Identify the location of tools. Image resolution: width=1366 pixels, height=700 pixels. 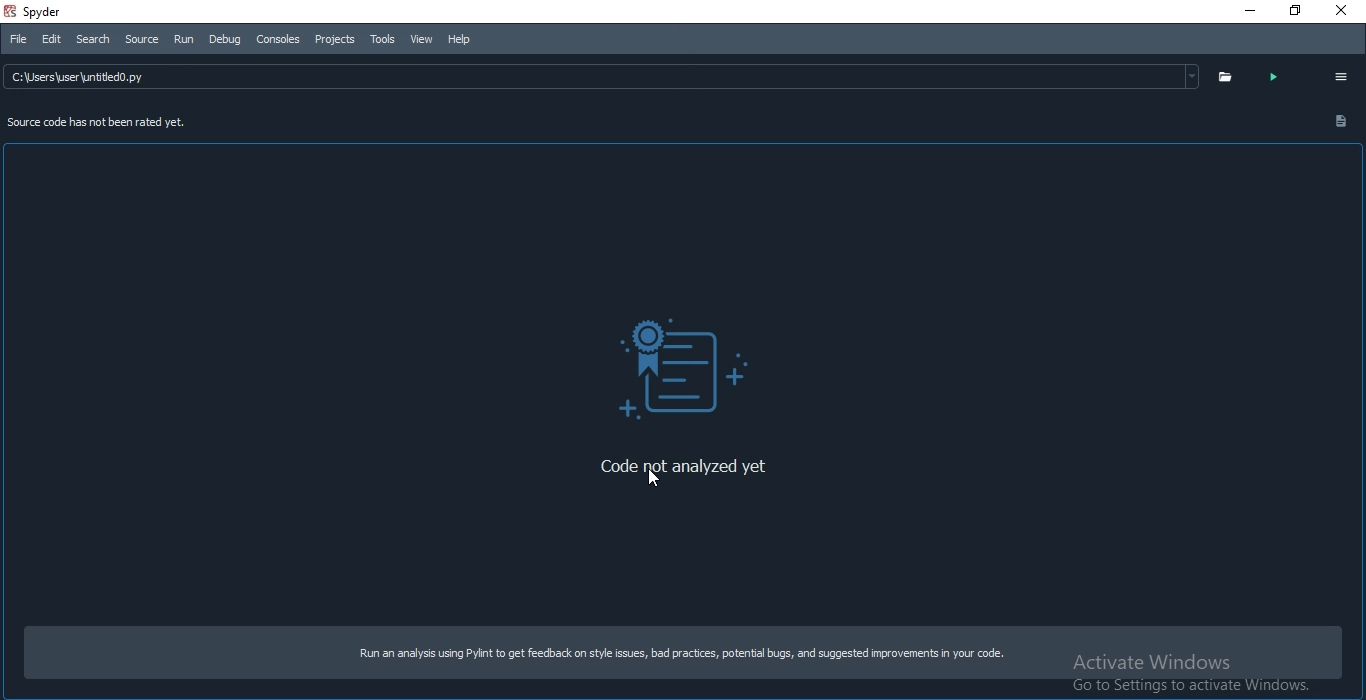
(380, 38).